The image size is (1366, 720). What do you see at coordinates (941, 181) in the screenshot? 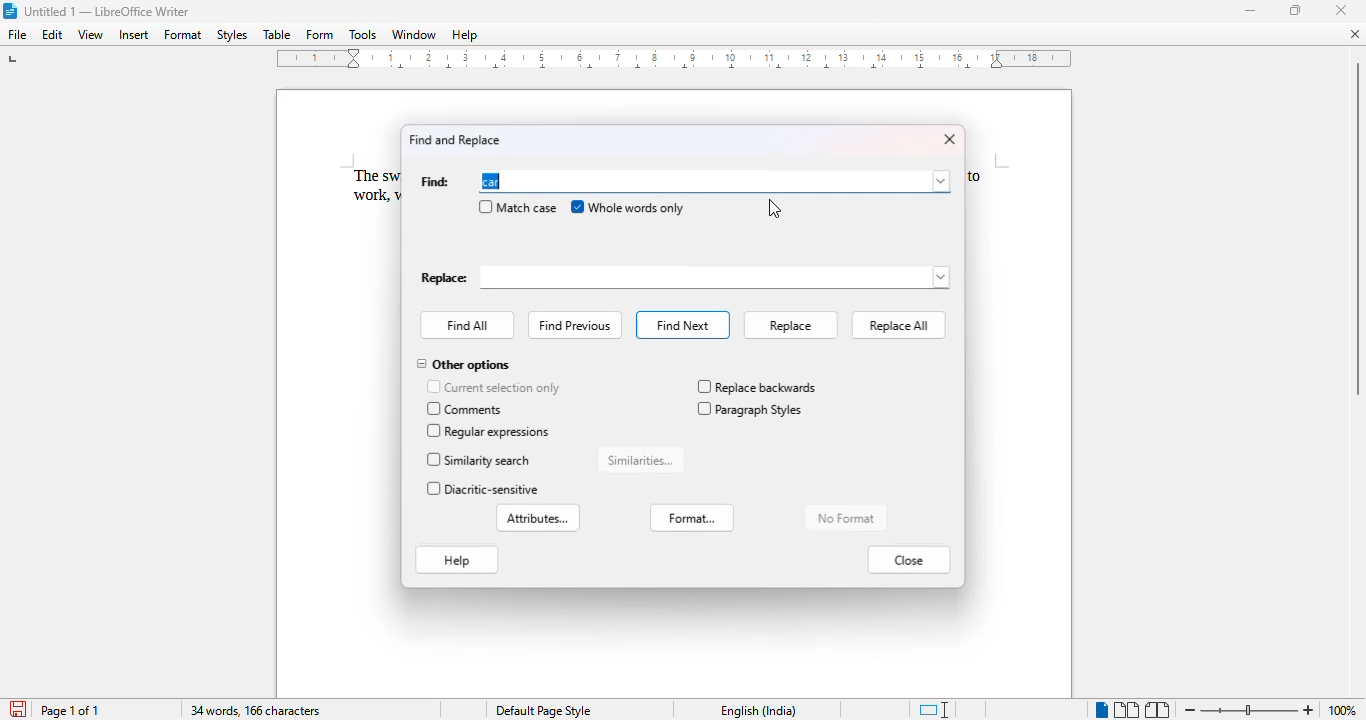
I see `browse` at bounding box center [941, 181].